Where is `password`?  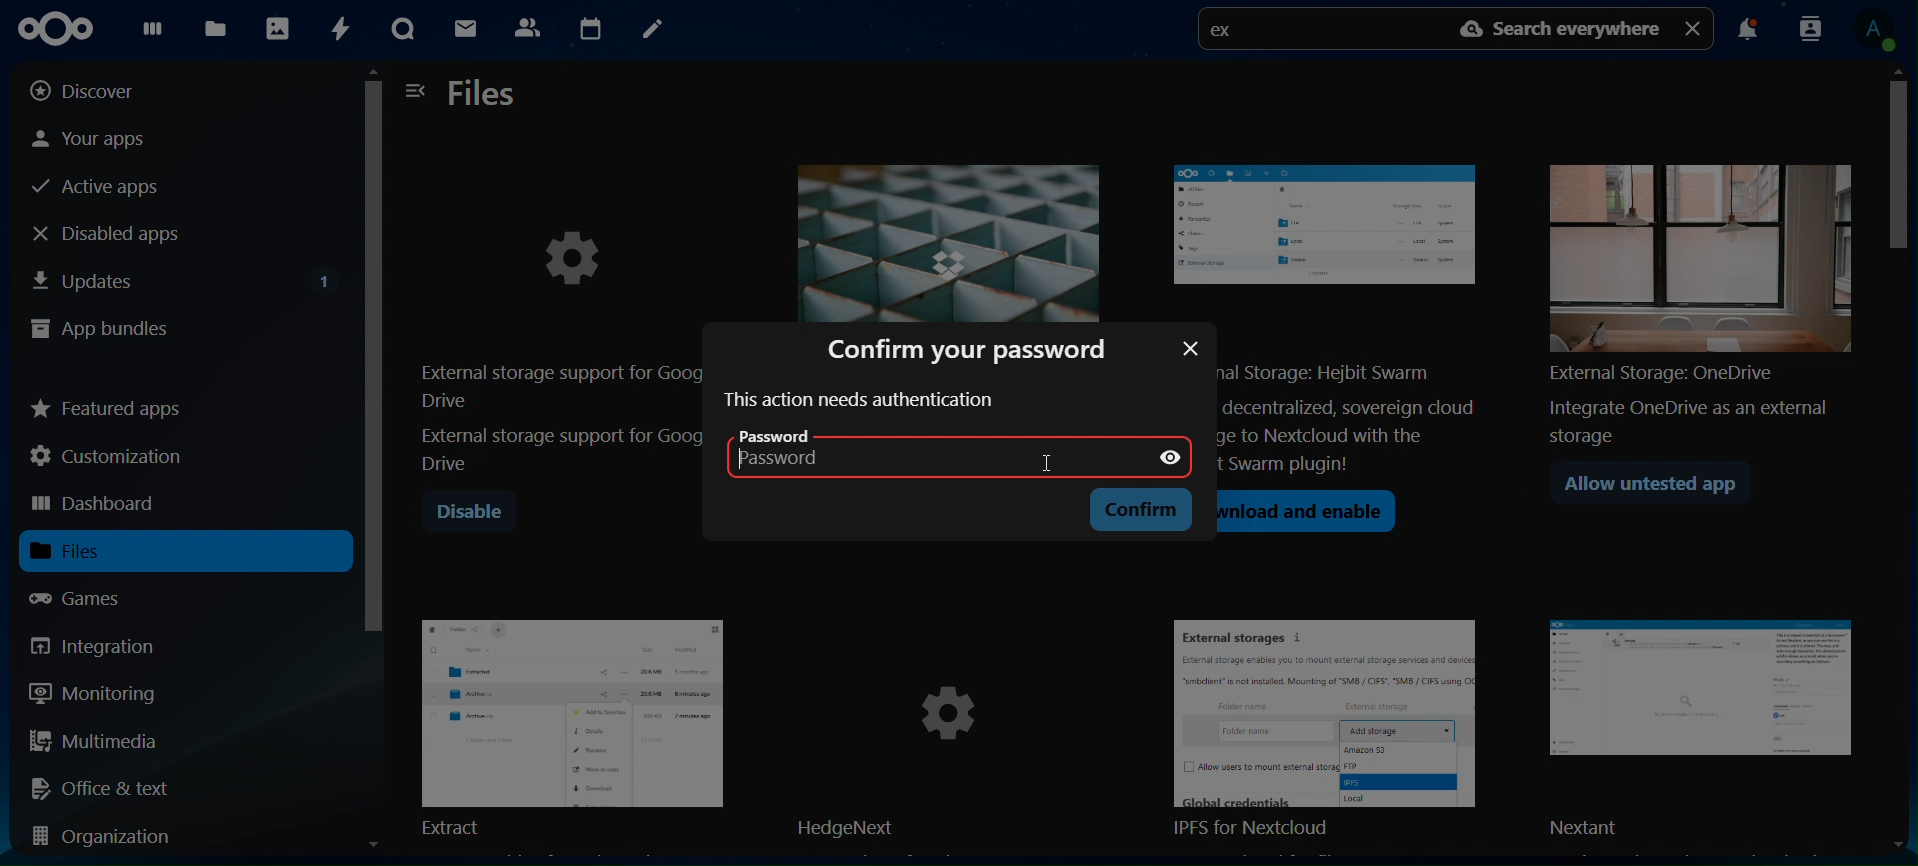
password is located at coordinates (812, 451).